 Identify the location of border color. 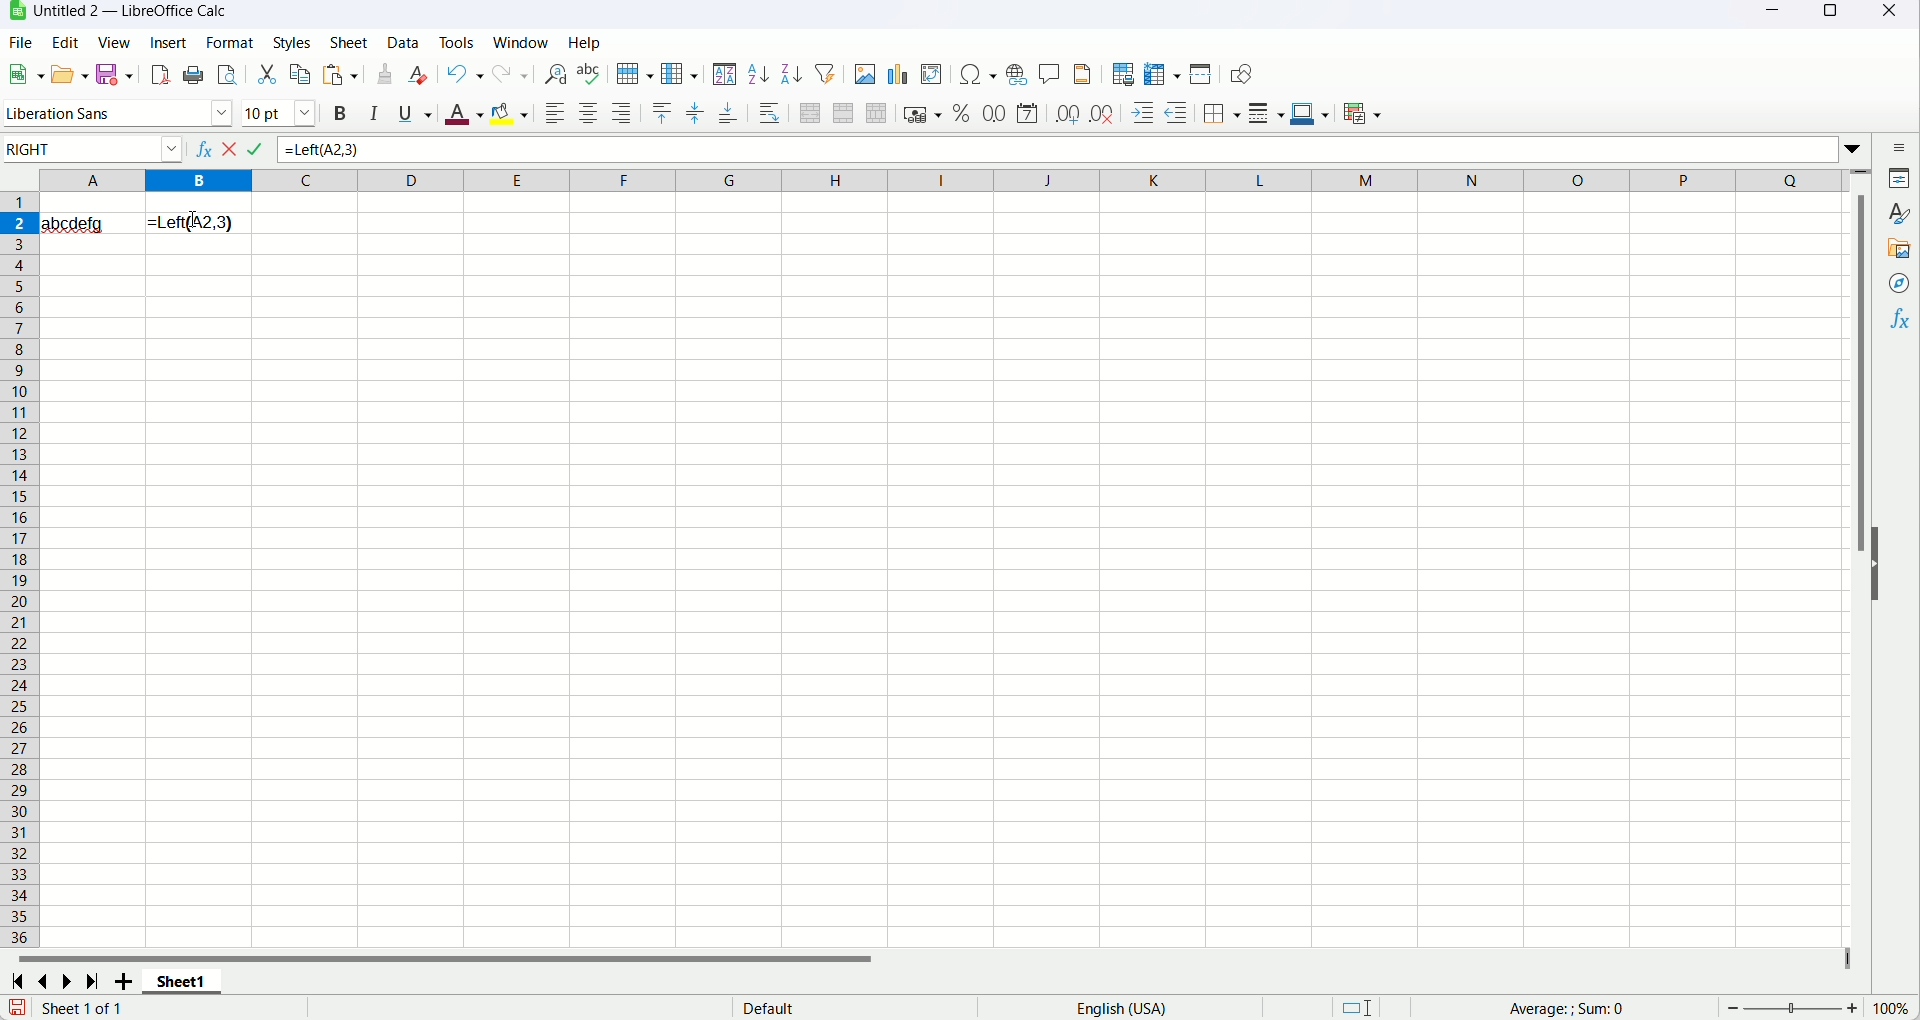
(1309, 114).